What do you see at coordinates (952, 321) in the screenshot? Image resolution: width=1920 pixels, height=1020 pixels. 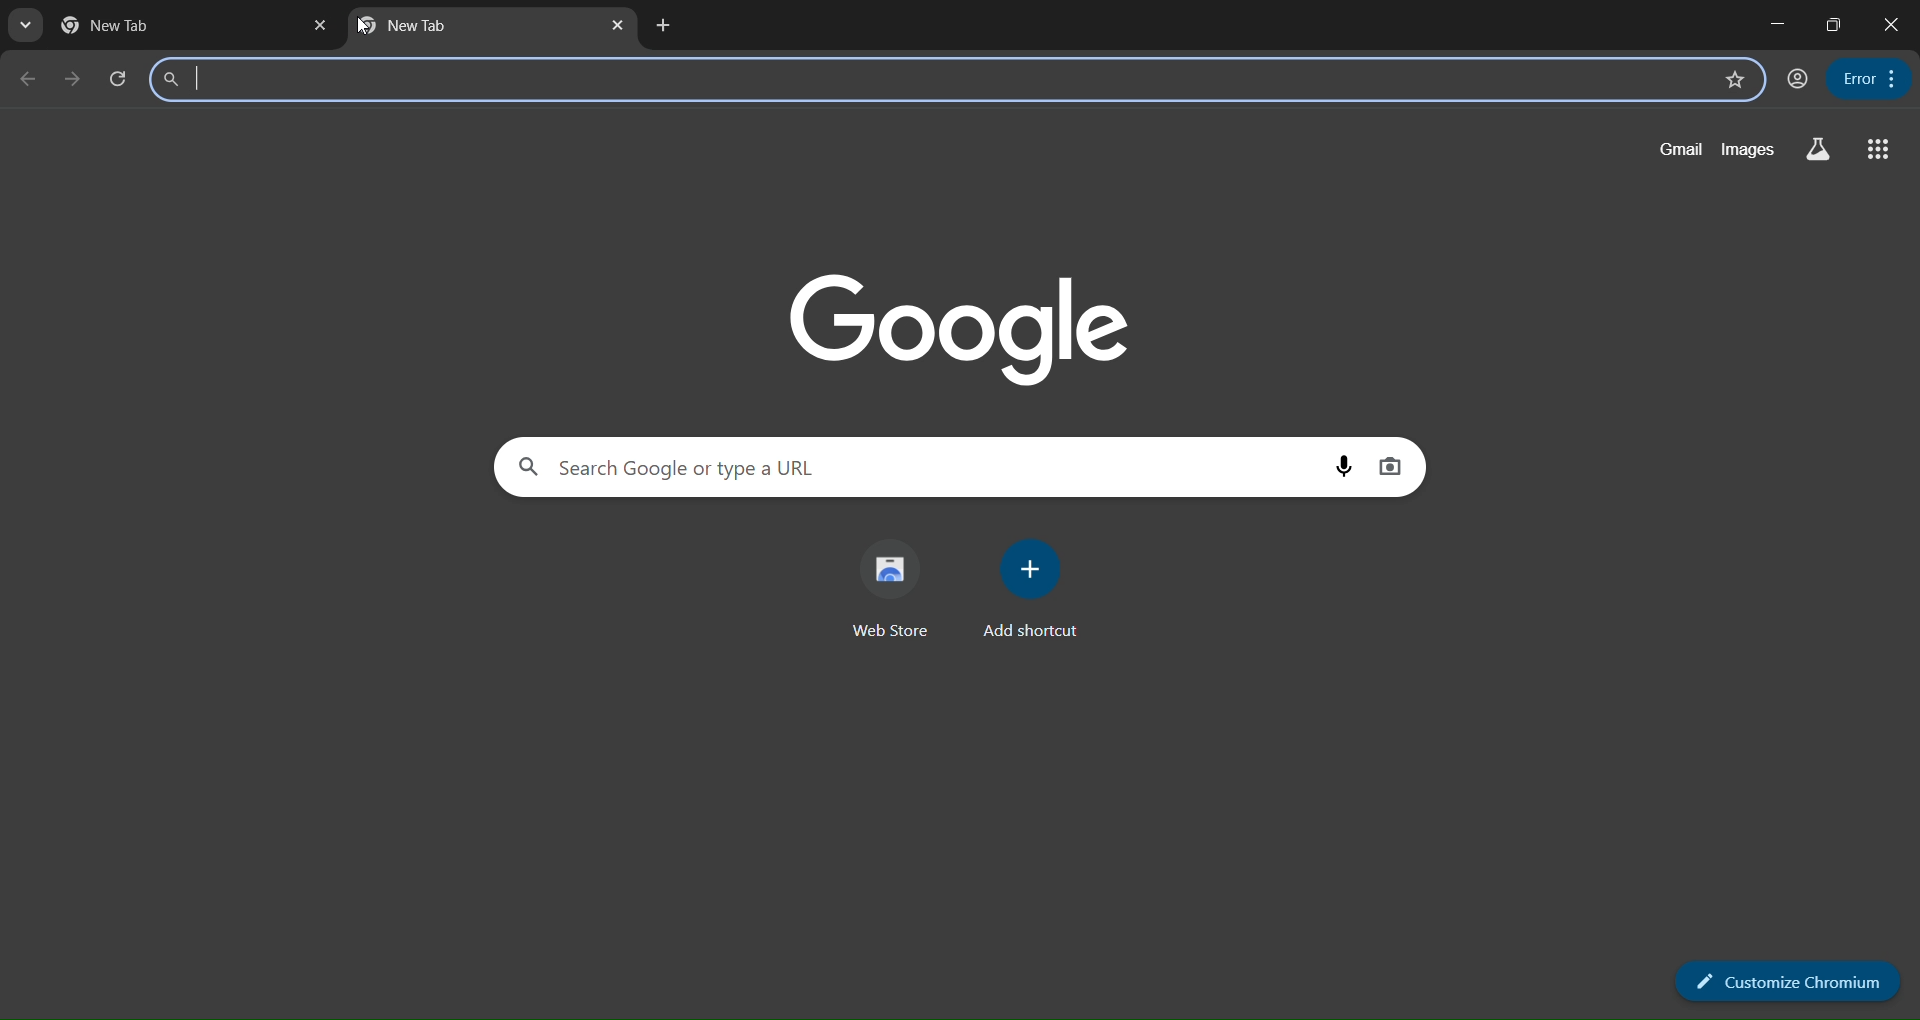 I see `google` at bounding box center [952, 321].